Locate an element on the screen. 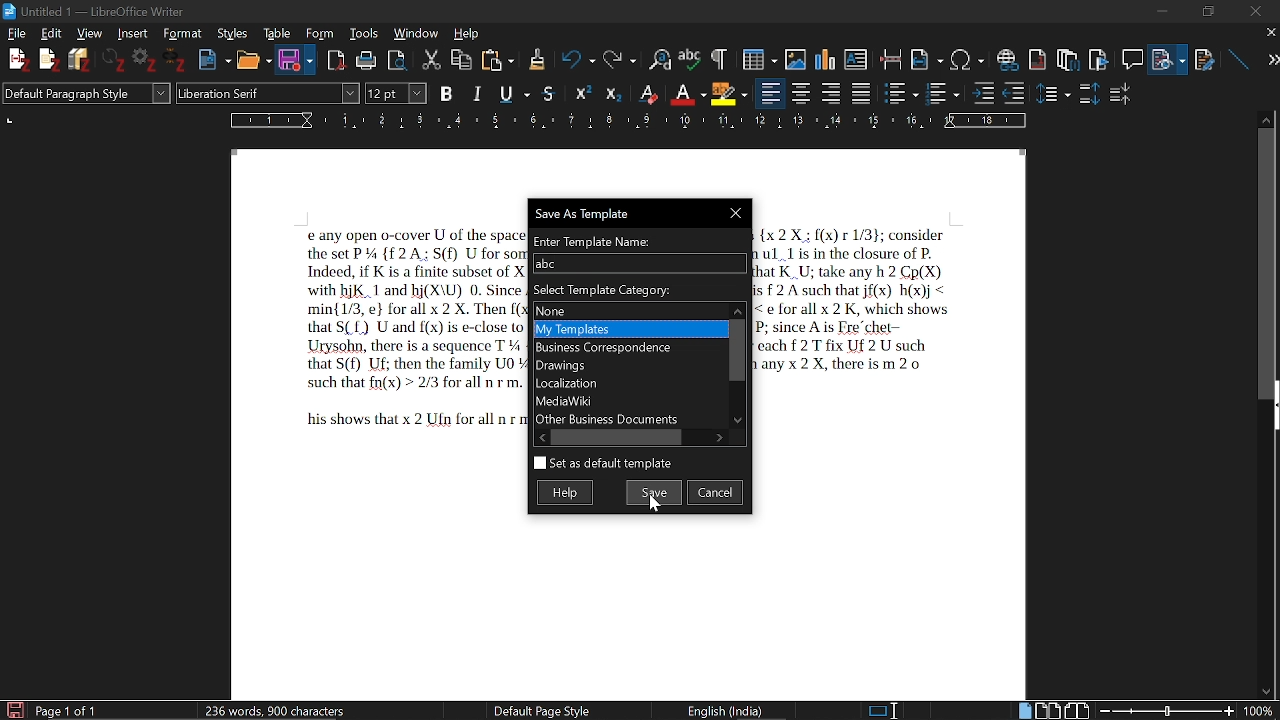  close is located at coordinates (1269, 34).